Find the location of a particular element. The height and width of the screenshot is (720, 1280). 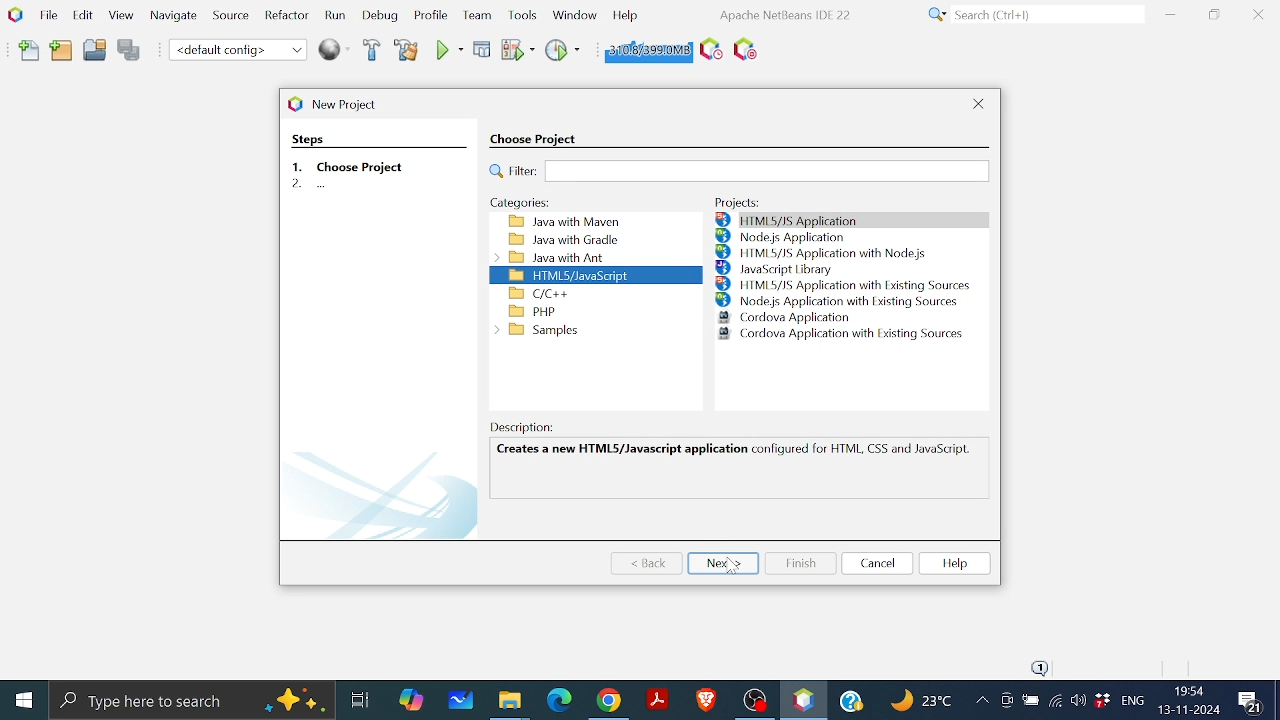

Close is located at coordinates (1258, 15).